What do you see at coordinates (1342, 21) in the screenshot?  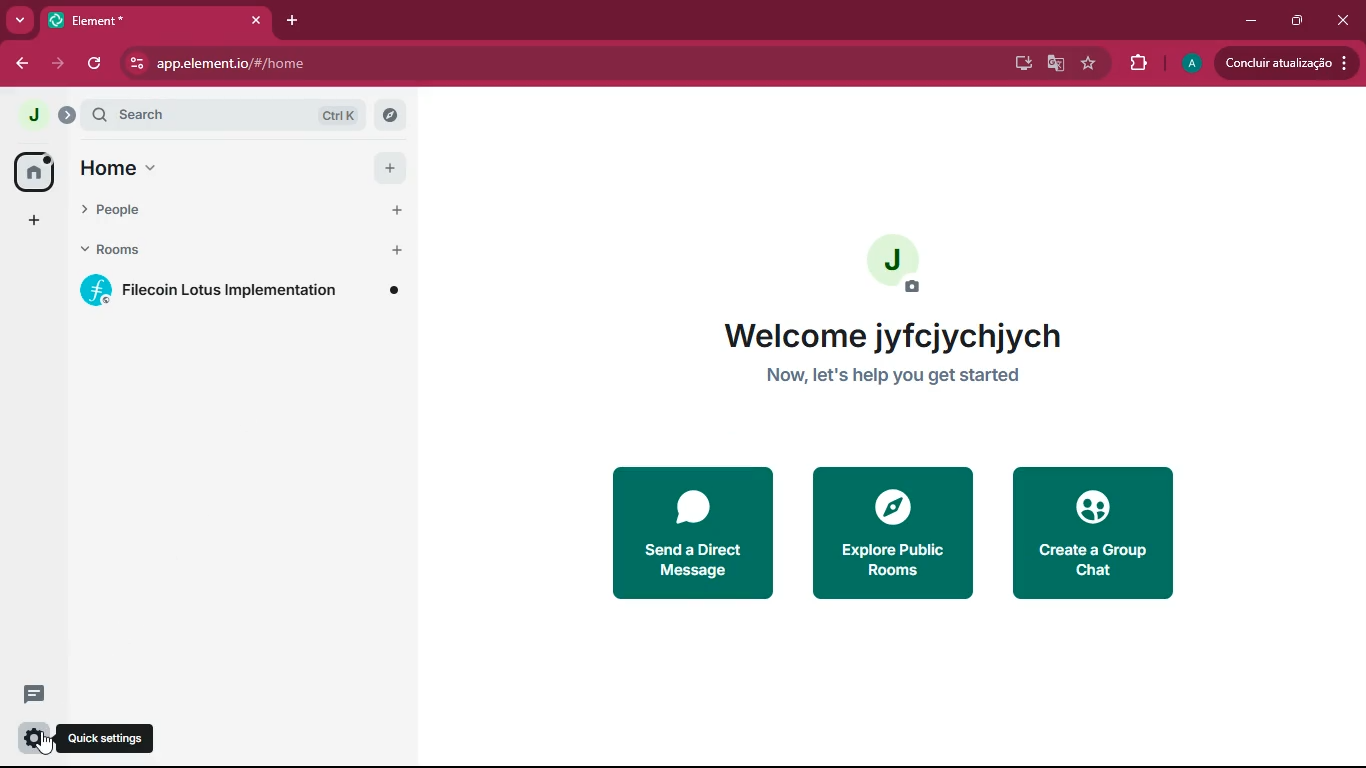 I see `close` at bounding box center [1342, 21].